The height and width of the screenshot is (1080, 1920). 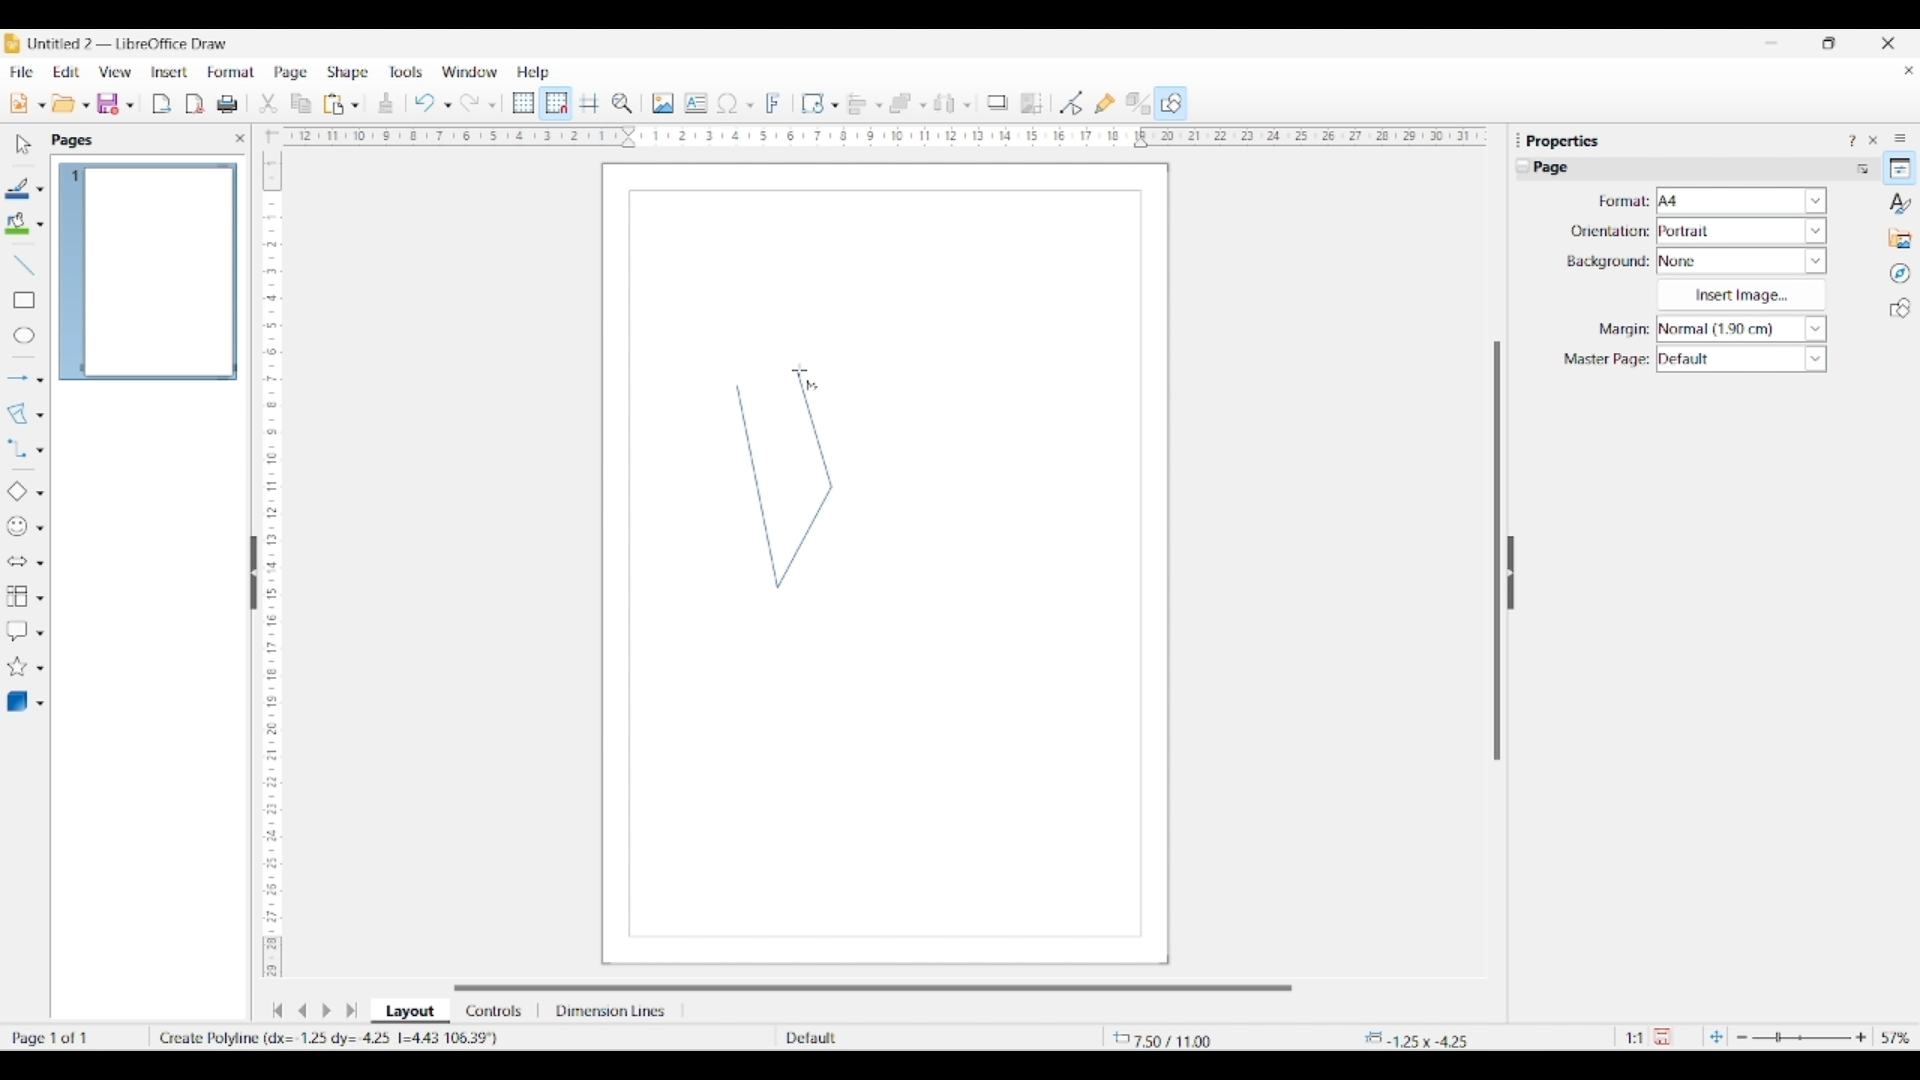 I want to click on Close current document , so click(x=1908, y=71).